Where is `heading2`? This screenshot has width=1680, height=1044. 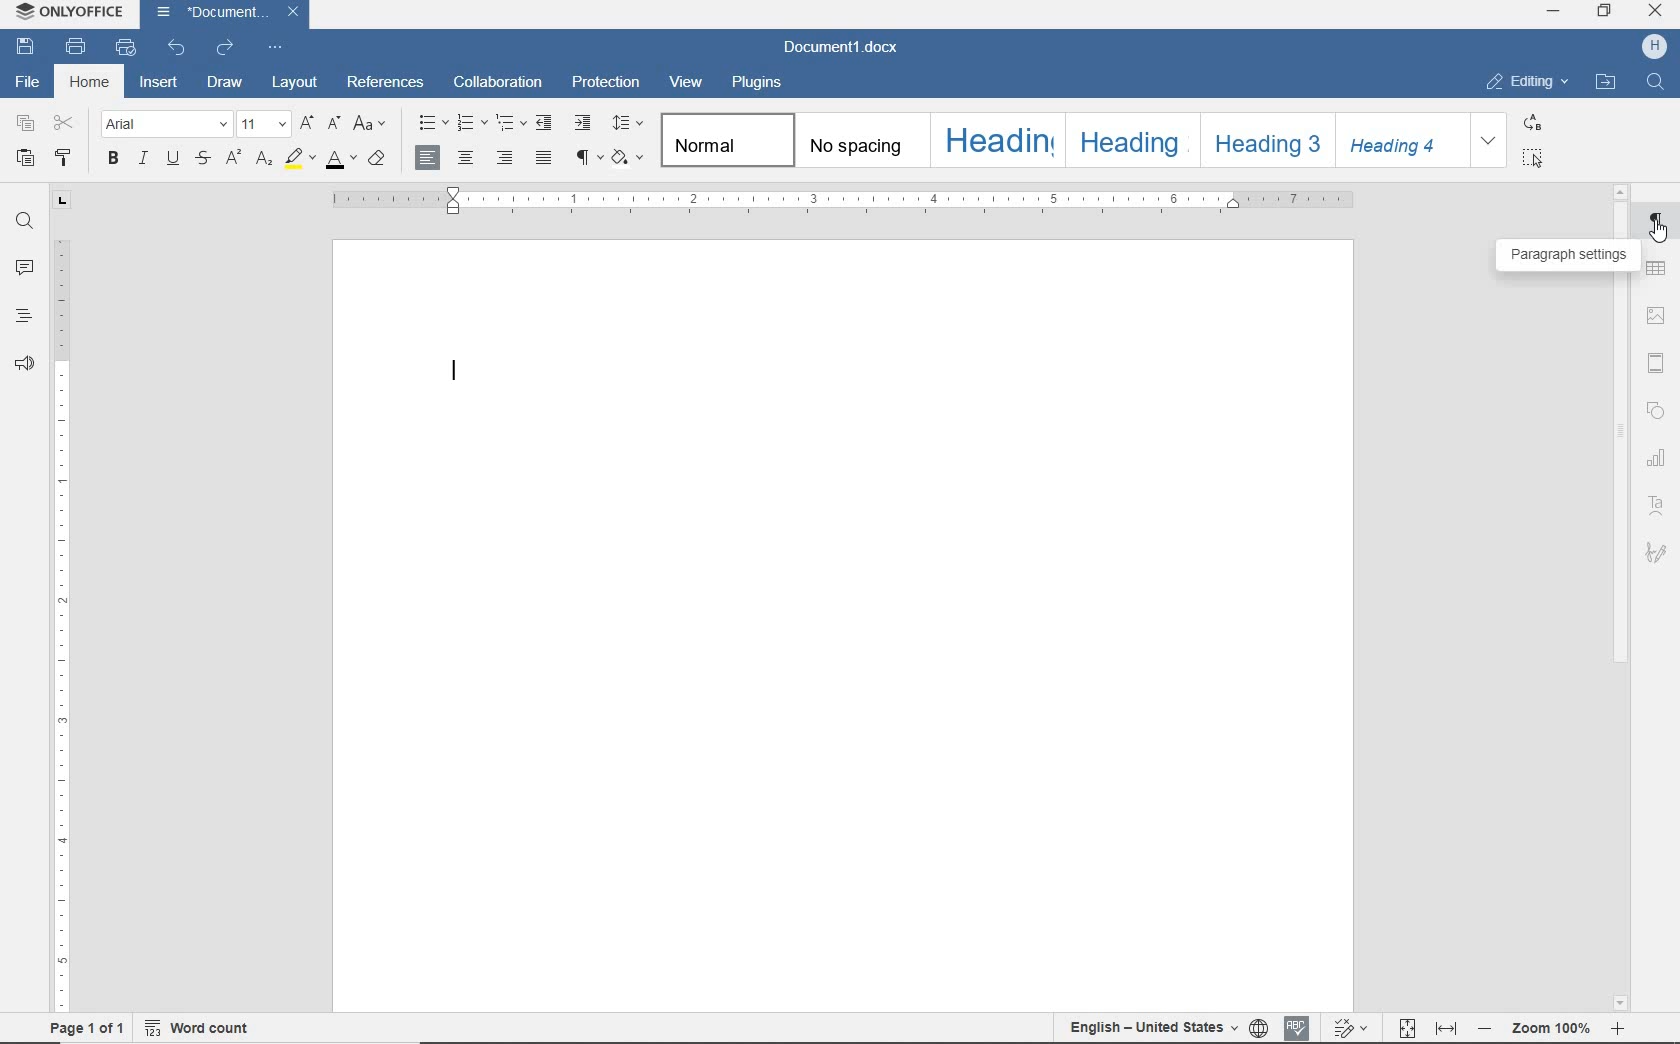
heading2 is located at coordinates (1129, 143).